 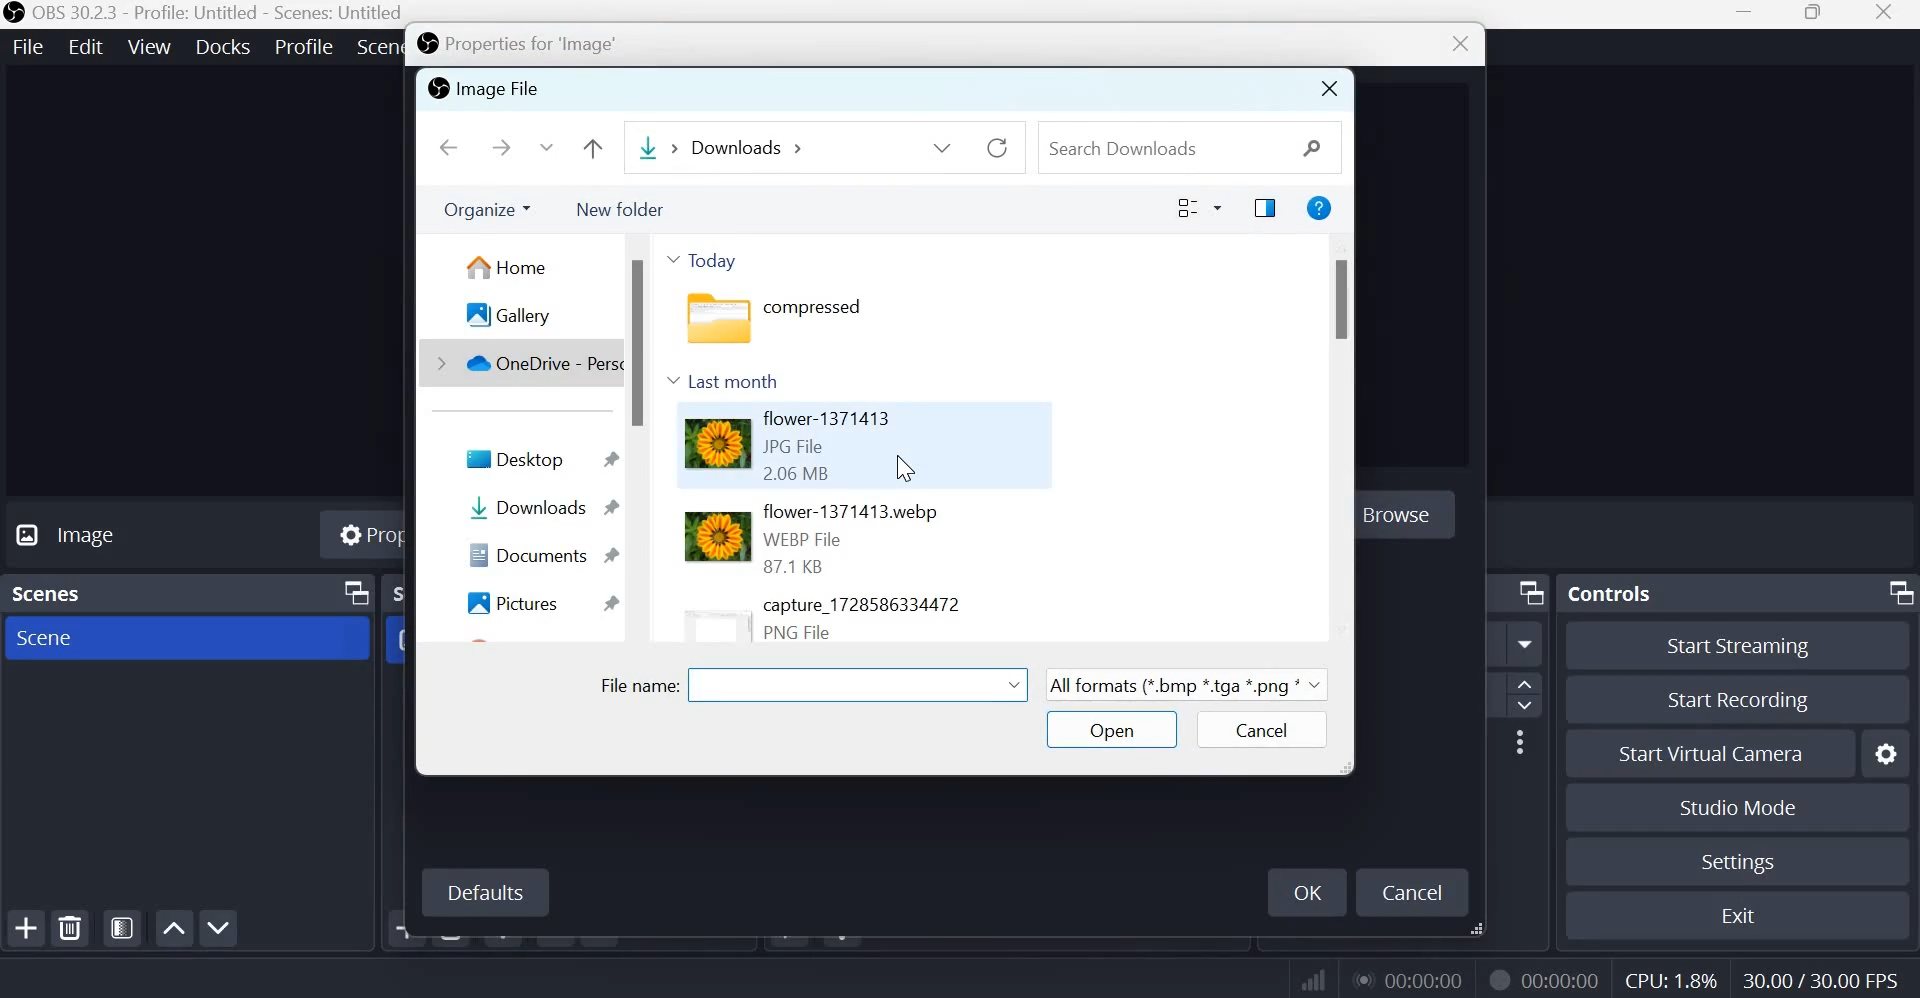 What do you see at coordinates (999, 145) in the screenshot?
I see `refresh` at bounding box center [999, 145].